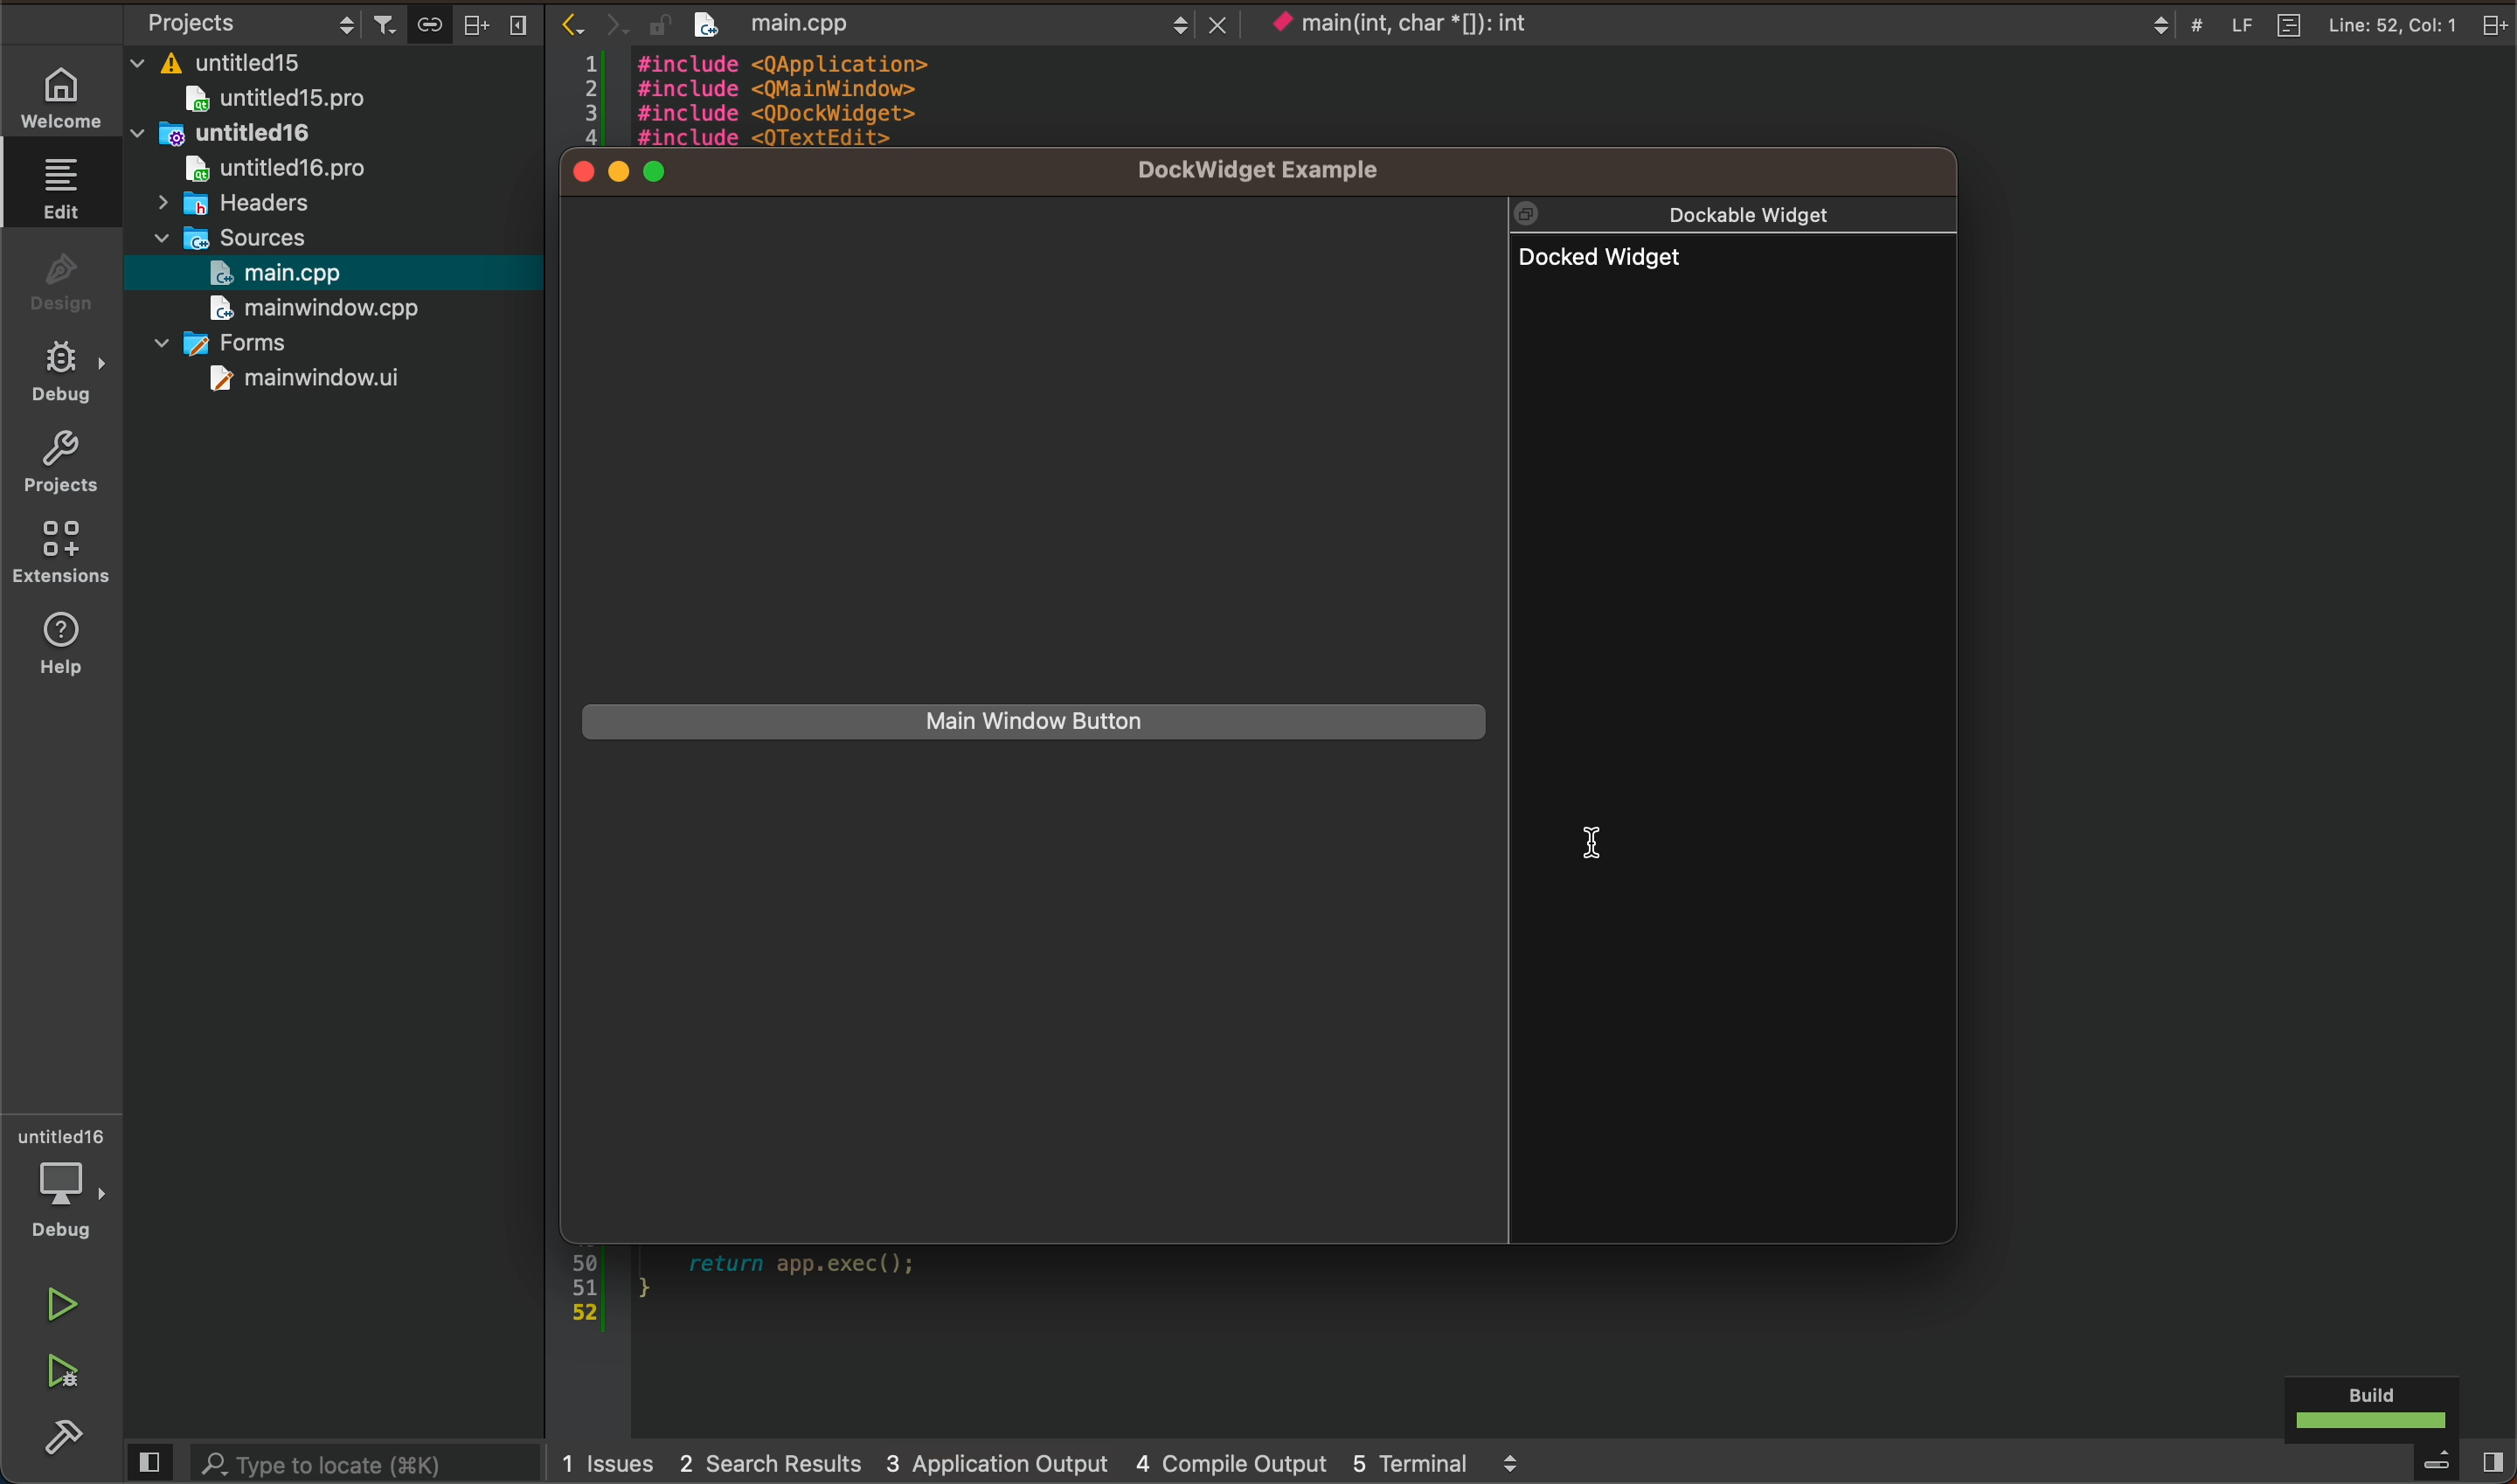 This screenshot has height=1484, width=2517. Describe the element at coordinates (967, 28) in the screenshot. I see `after save` at that location.